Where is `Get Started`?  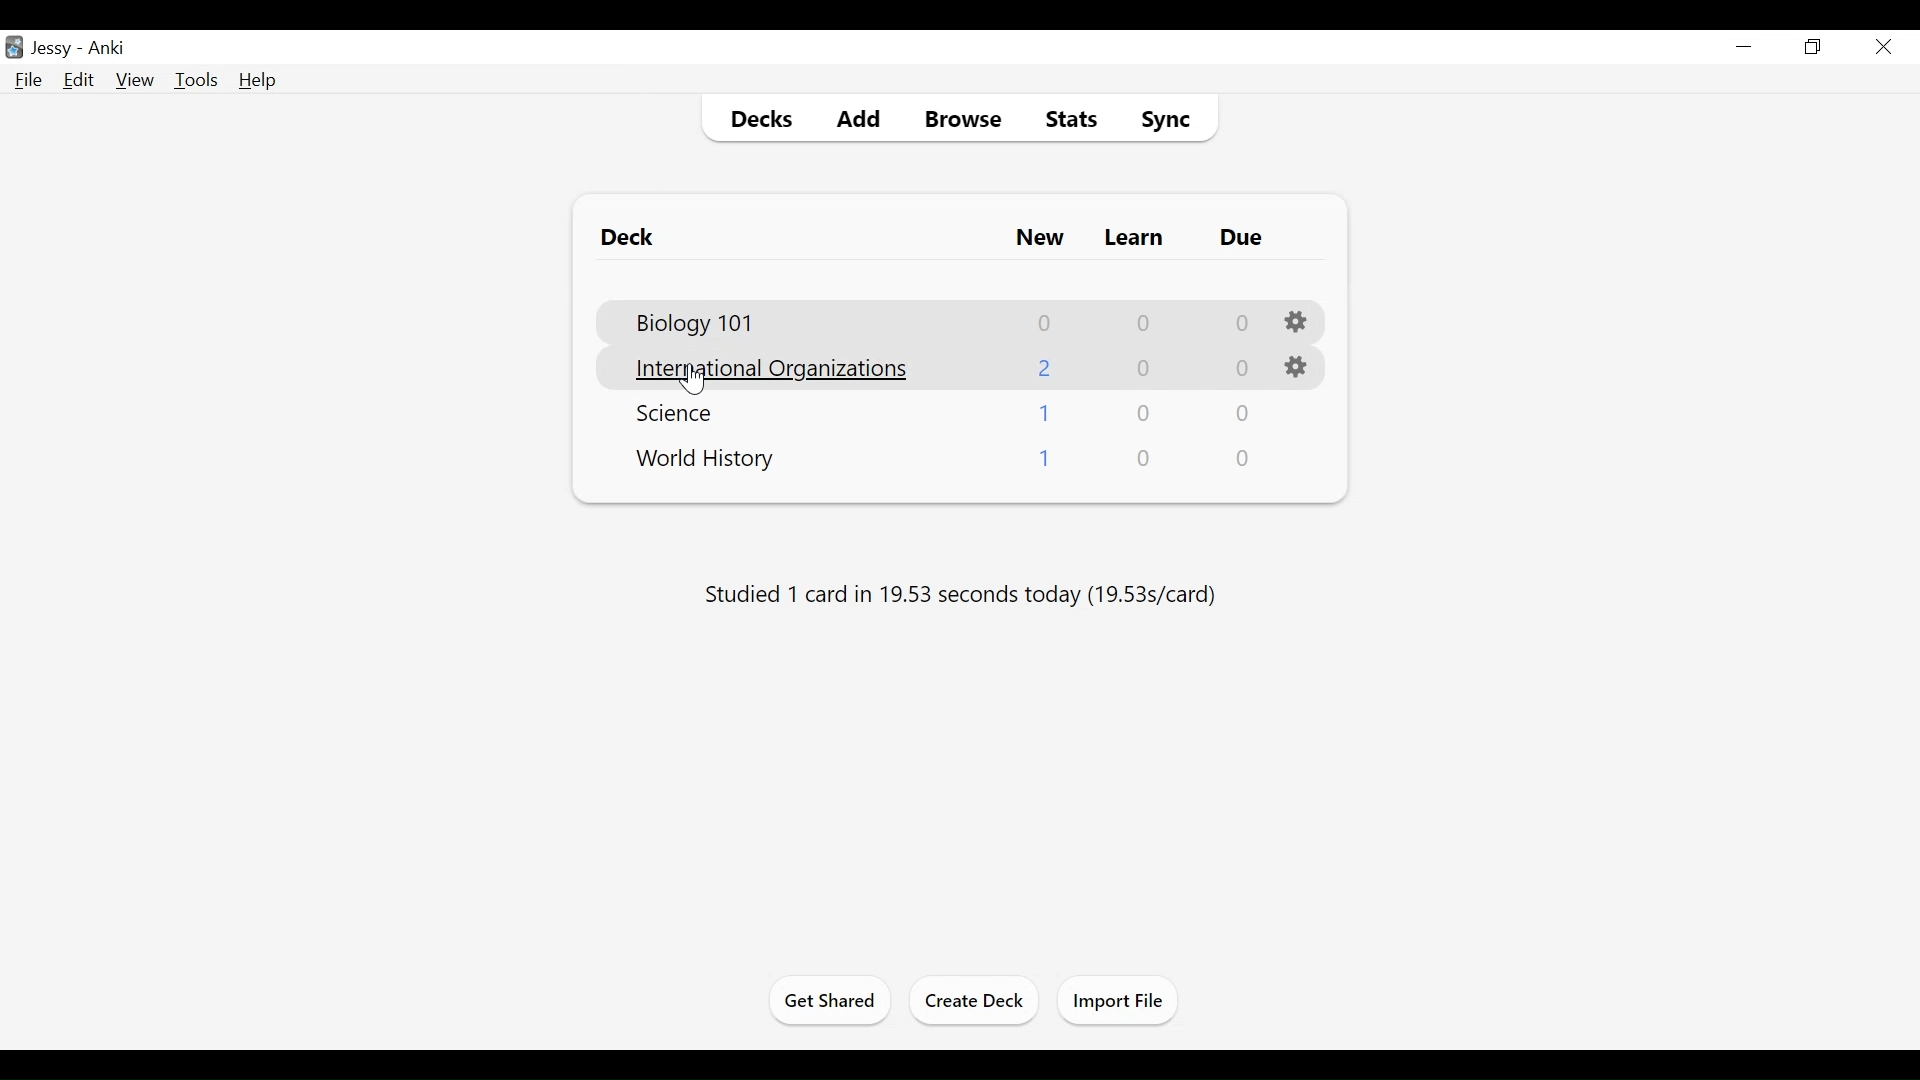 Get Started is located at coordinates (826, 998).